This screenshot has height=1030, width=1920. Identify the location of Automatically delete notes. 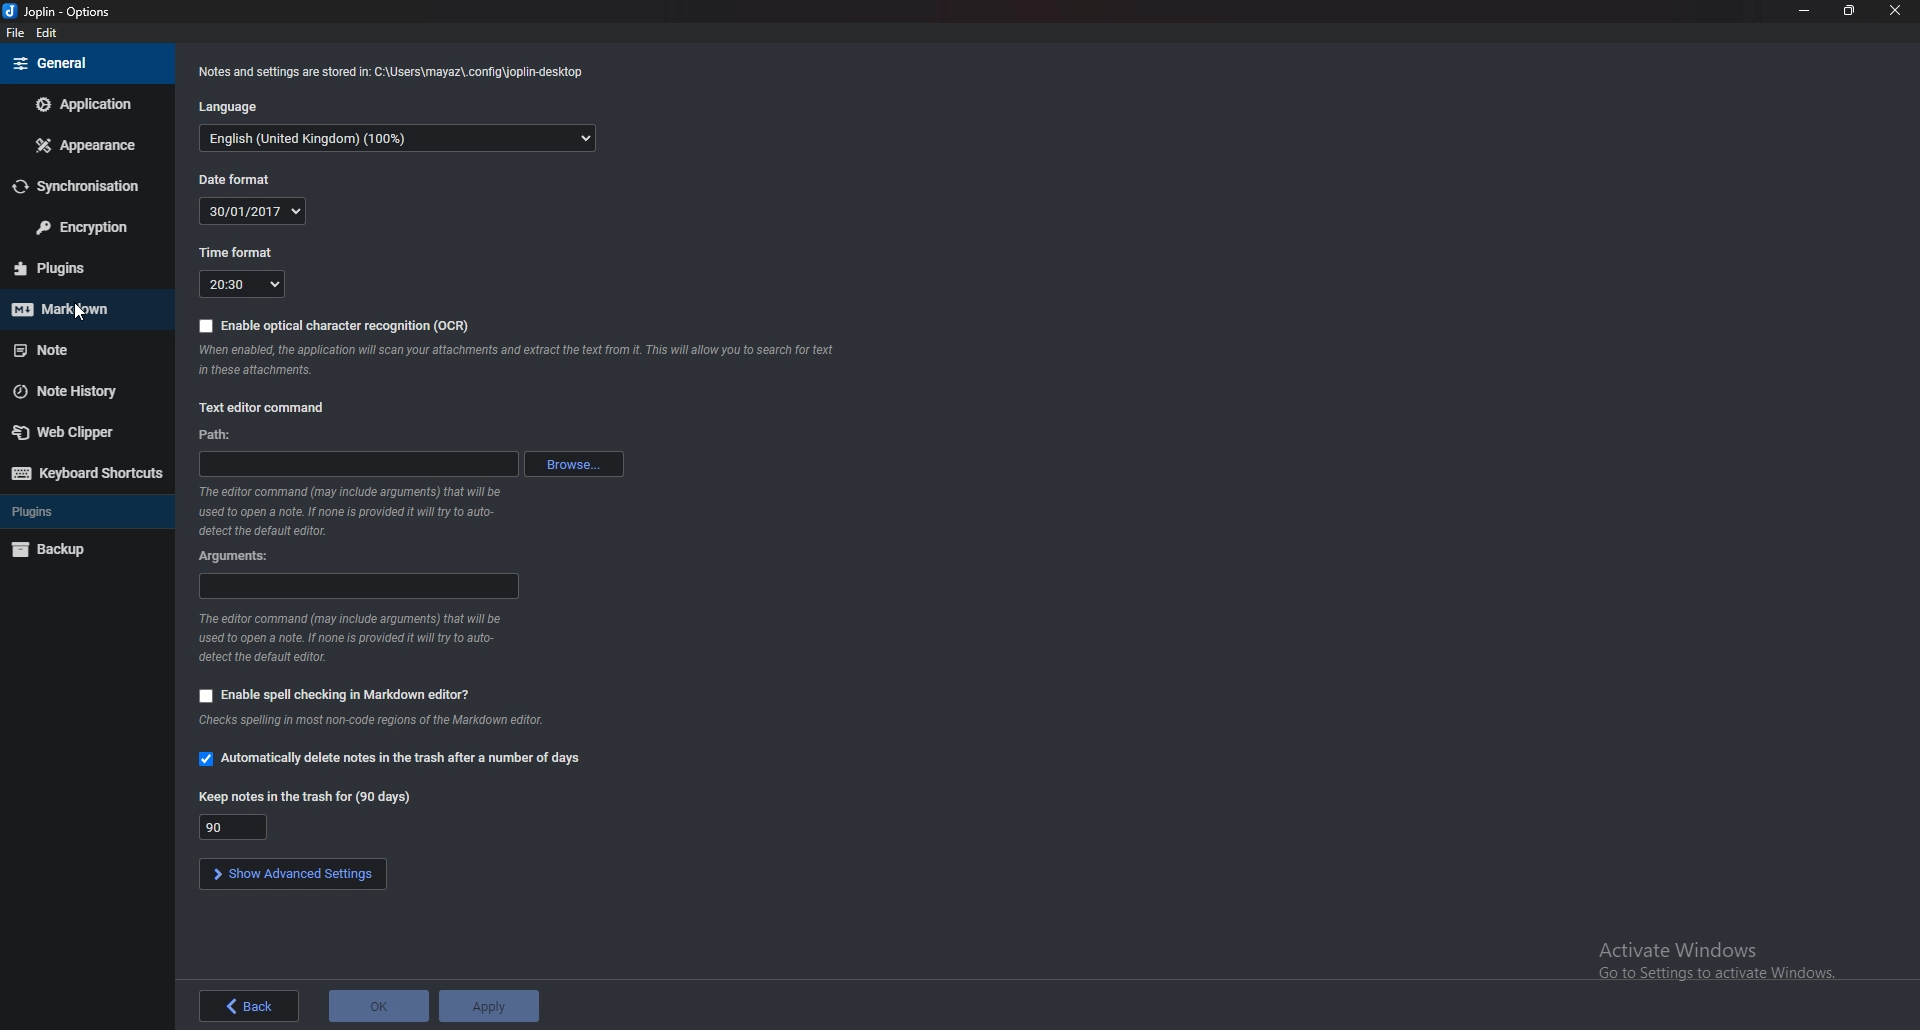
(389, 758).